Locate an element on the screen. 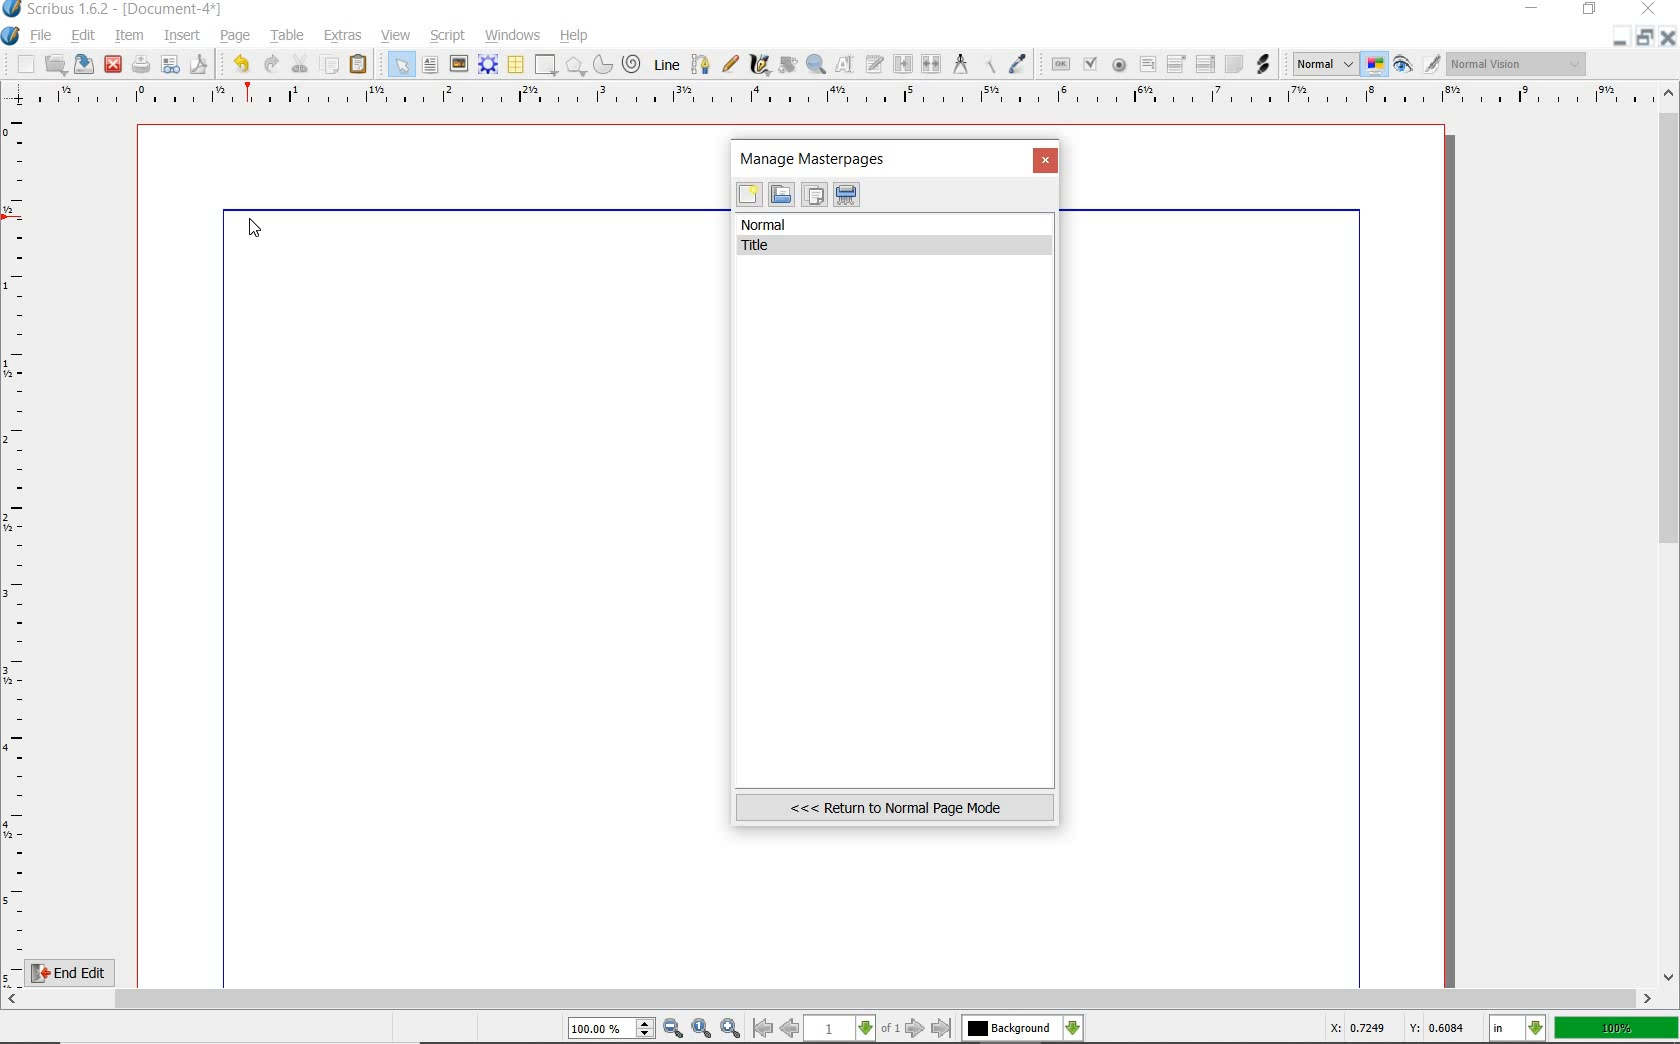 The height and width of the screenshot is (1044, 1680). preview mode is located at coordinates (1418, 64).